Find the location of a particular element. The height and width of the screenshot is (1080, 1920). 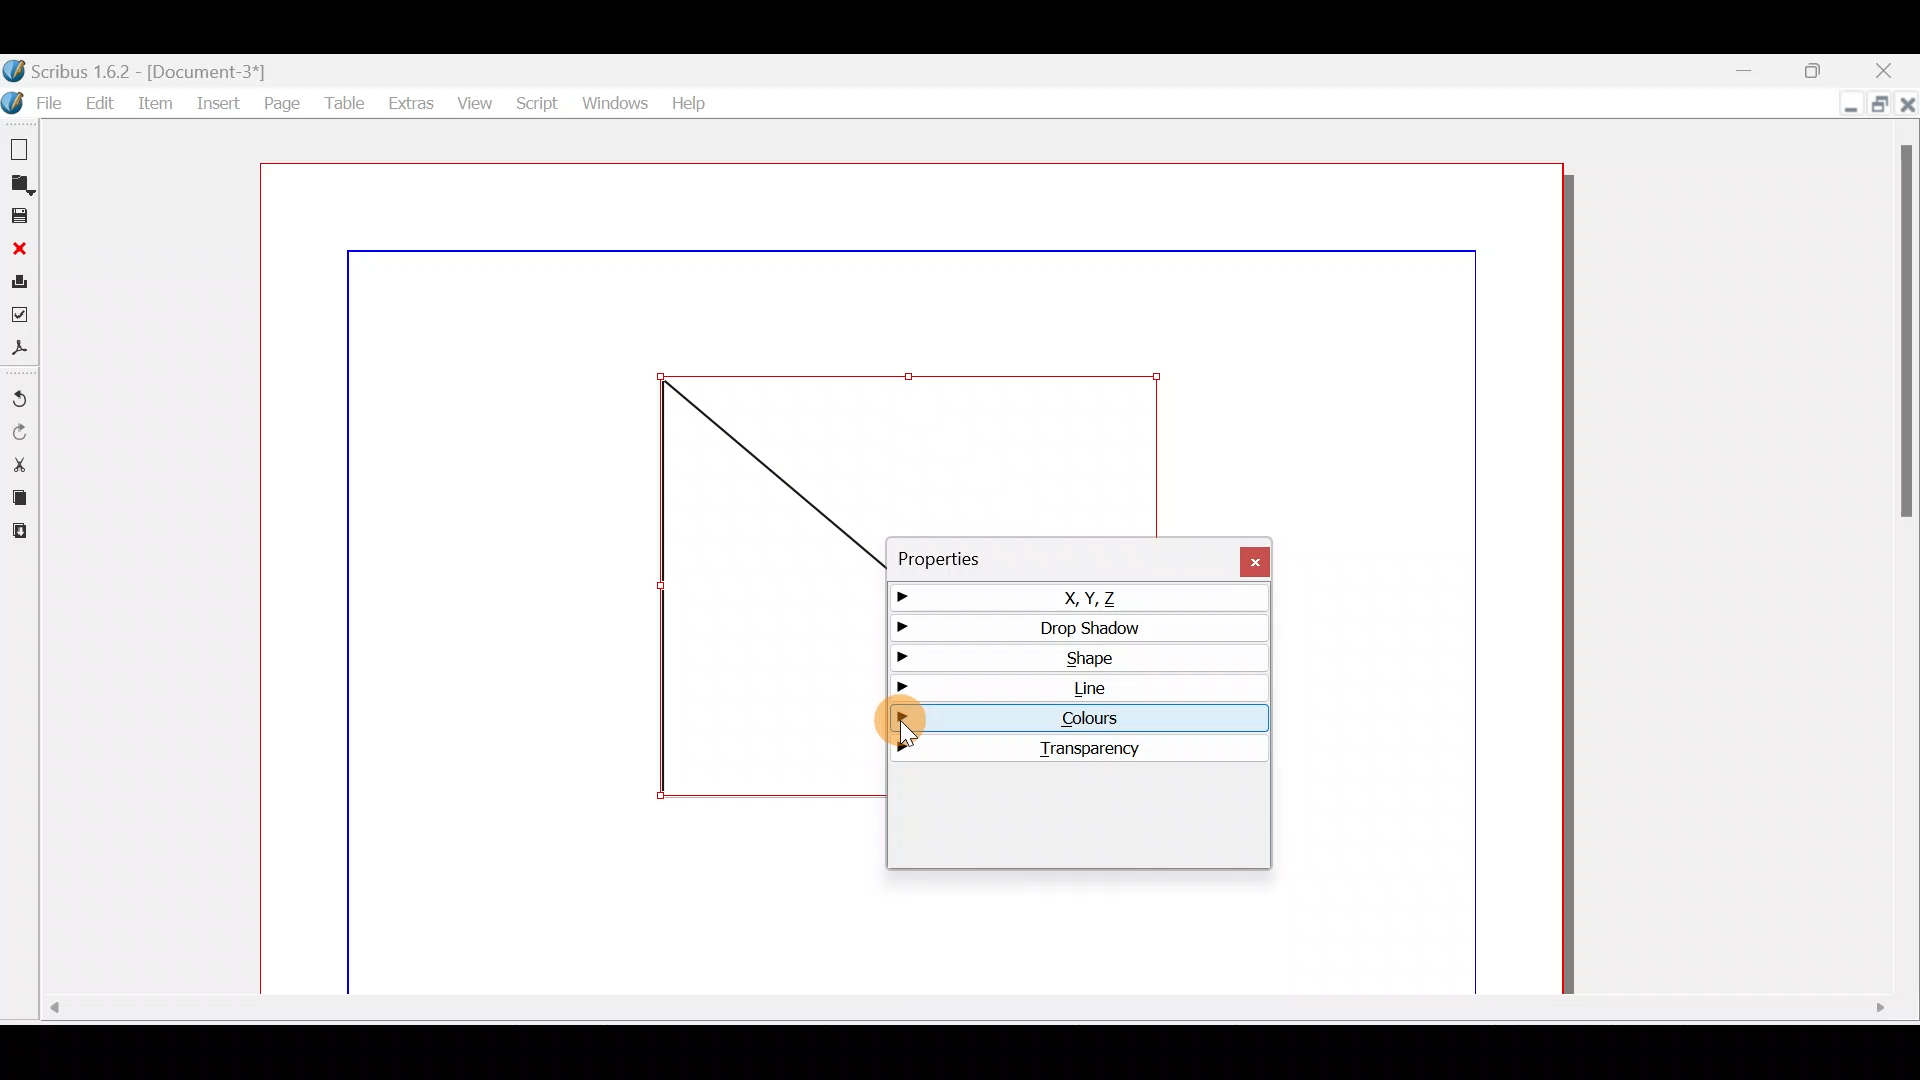

Maximise is located at coordinates (1880, 107).